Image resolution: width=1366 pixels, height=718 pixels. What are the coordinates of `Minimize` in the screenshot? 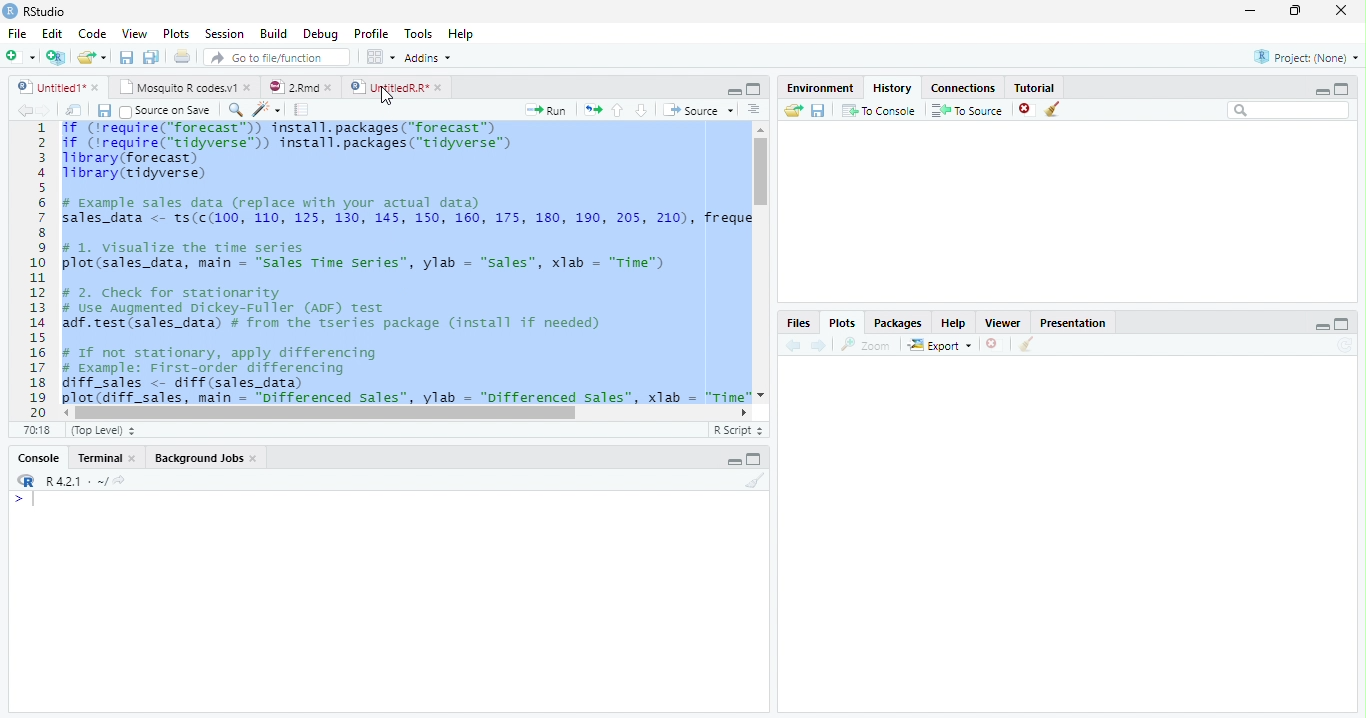 It's located at (1321, 89).